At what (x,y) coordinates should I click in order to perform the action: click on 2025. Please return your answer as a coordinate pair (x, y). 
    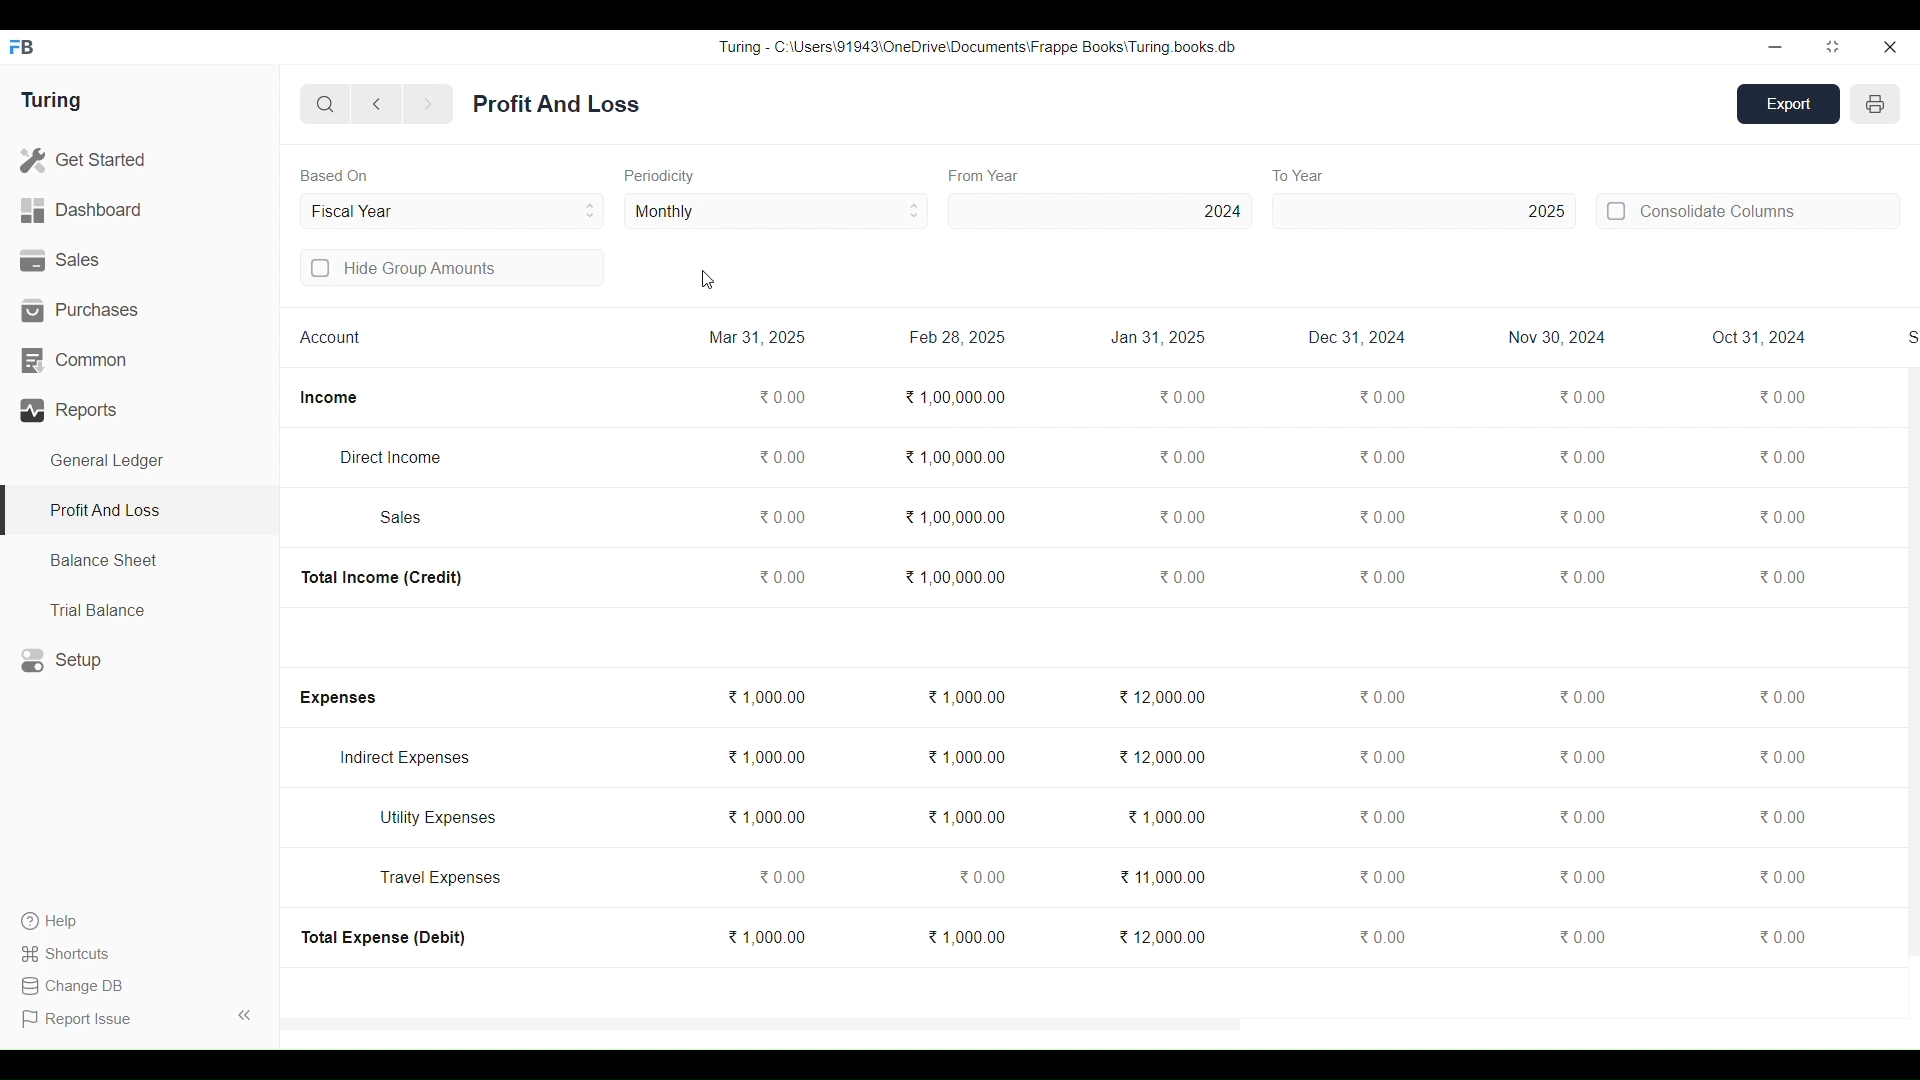
    Looking at the image, I should click on (1425, 211).